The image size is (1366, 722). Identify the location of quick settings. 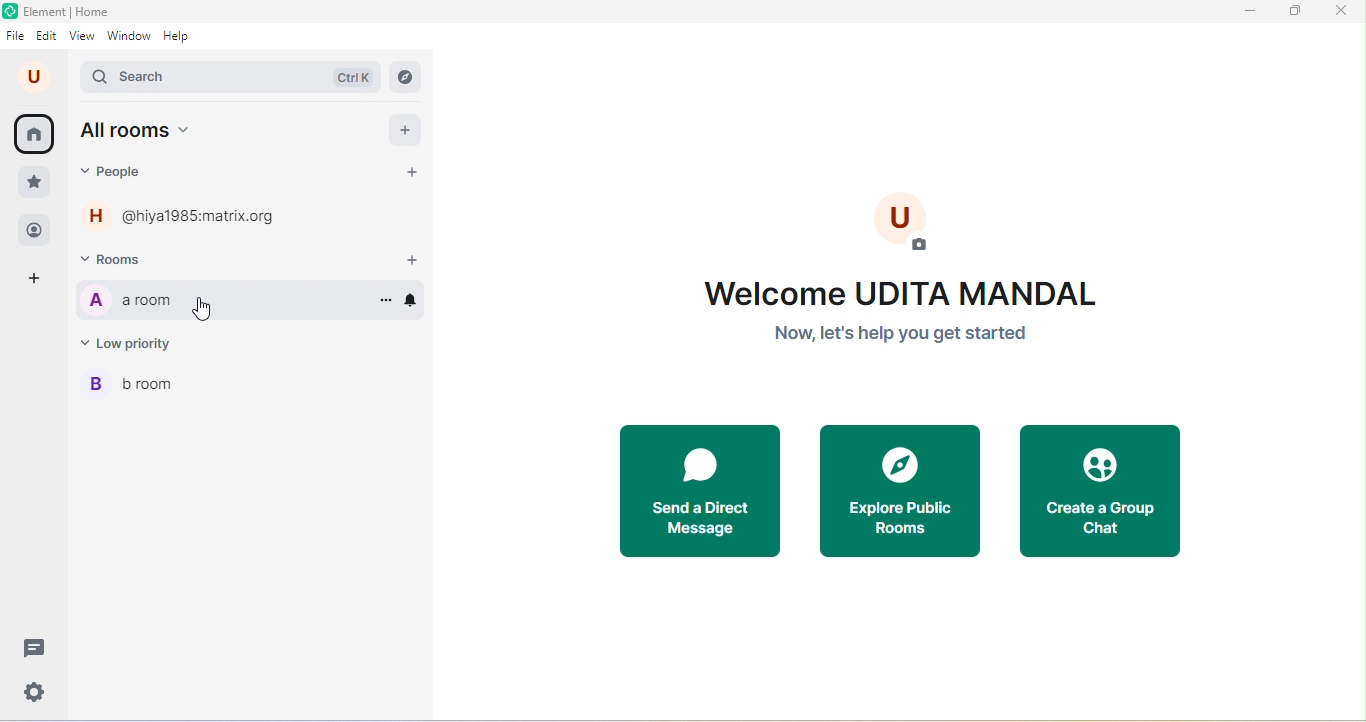
(35, 693).